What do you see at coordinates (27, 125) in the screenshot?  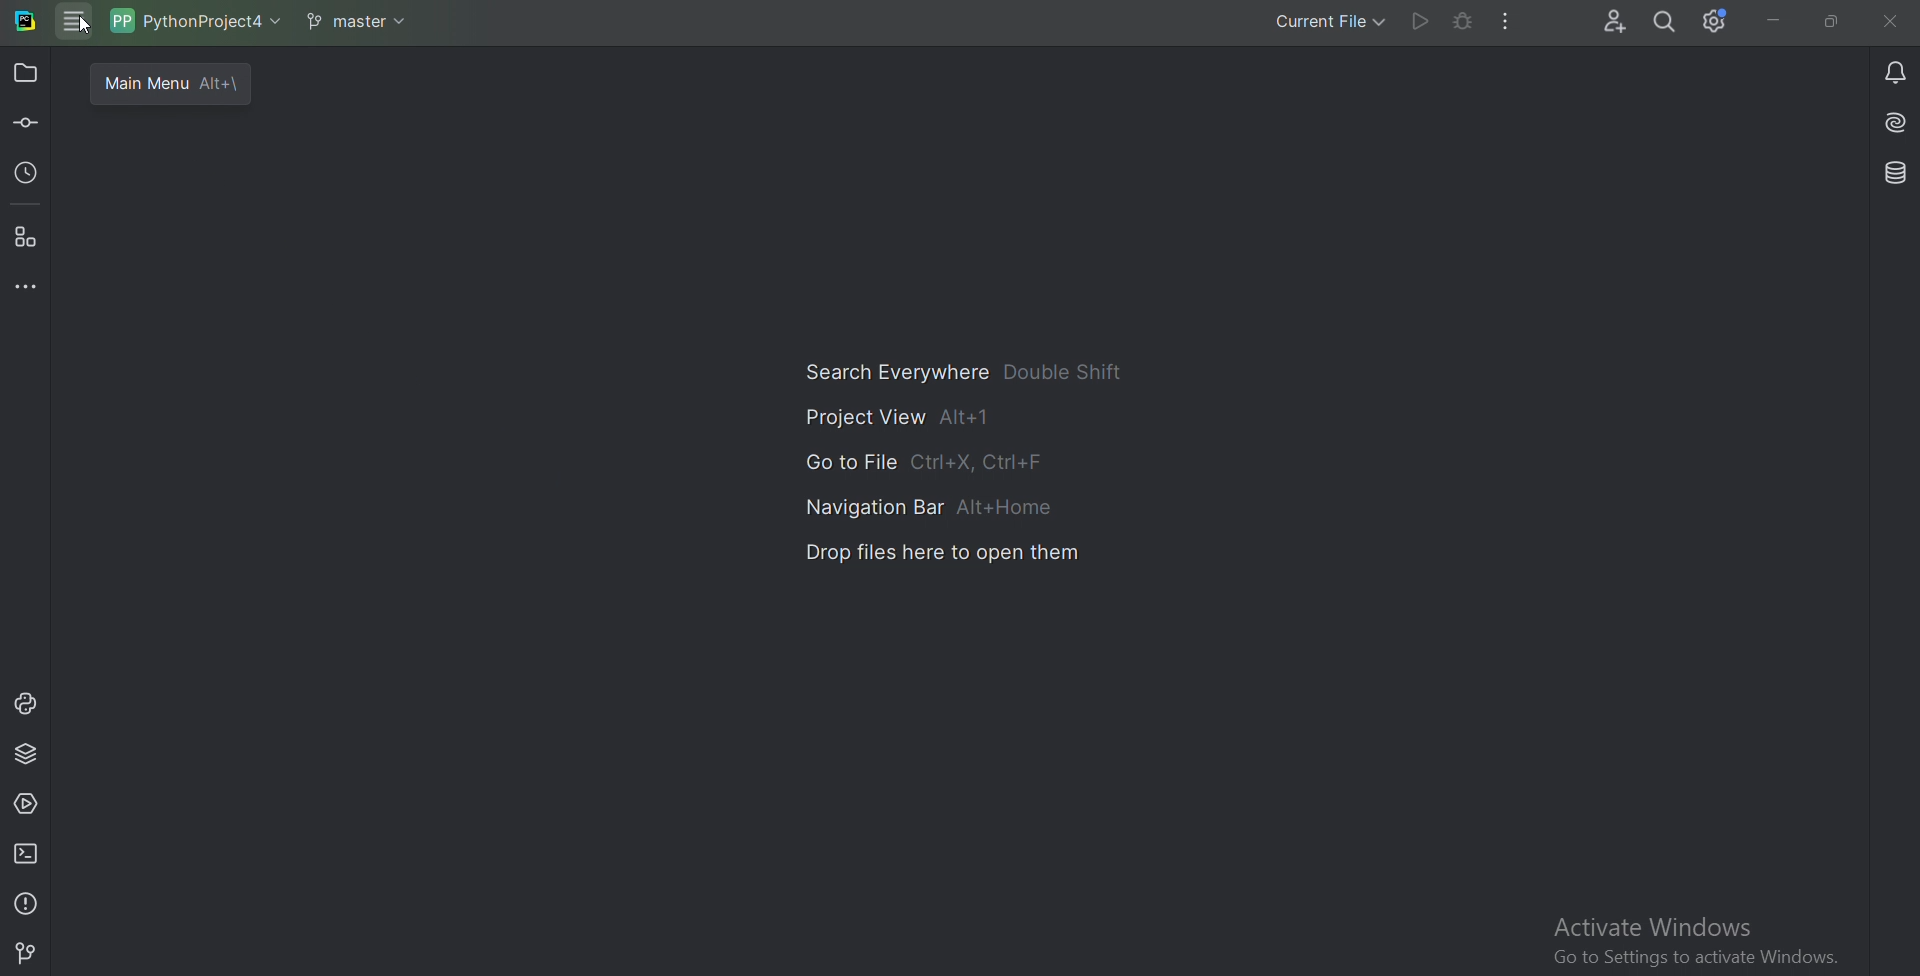 I see `Commit` at bounding box center [27, 125].